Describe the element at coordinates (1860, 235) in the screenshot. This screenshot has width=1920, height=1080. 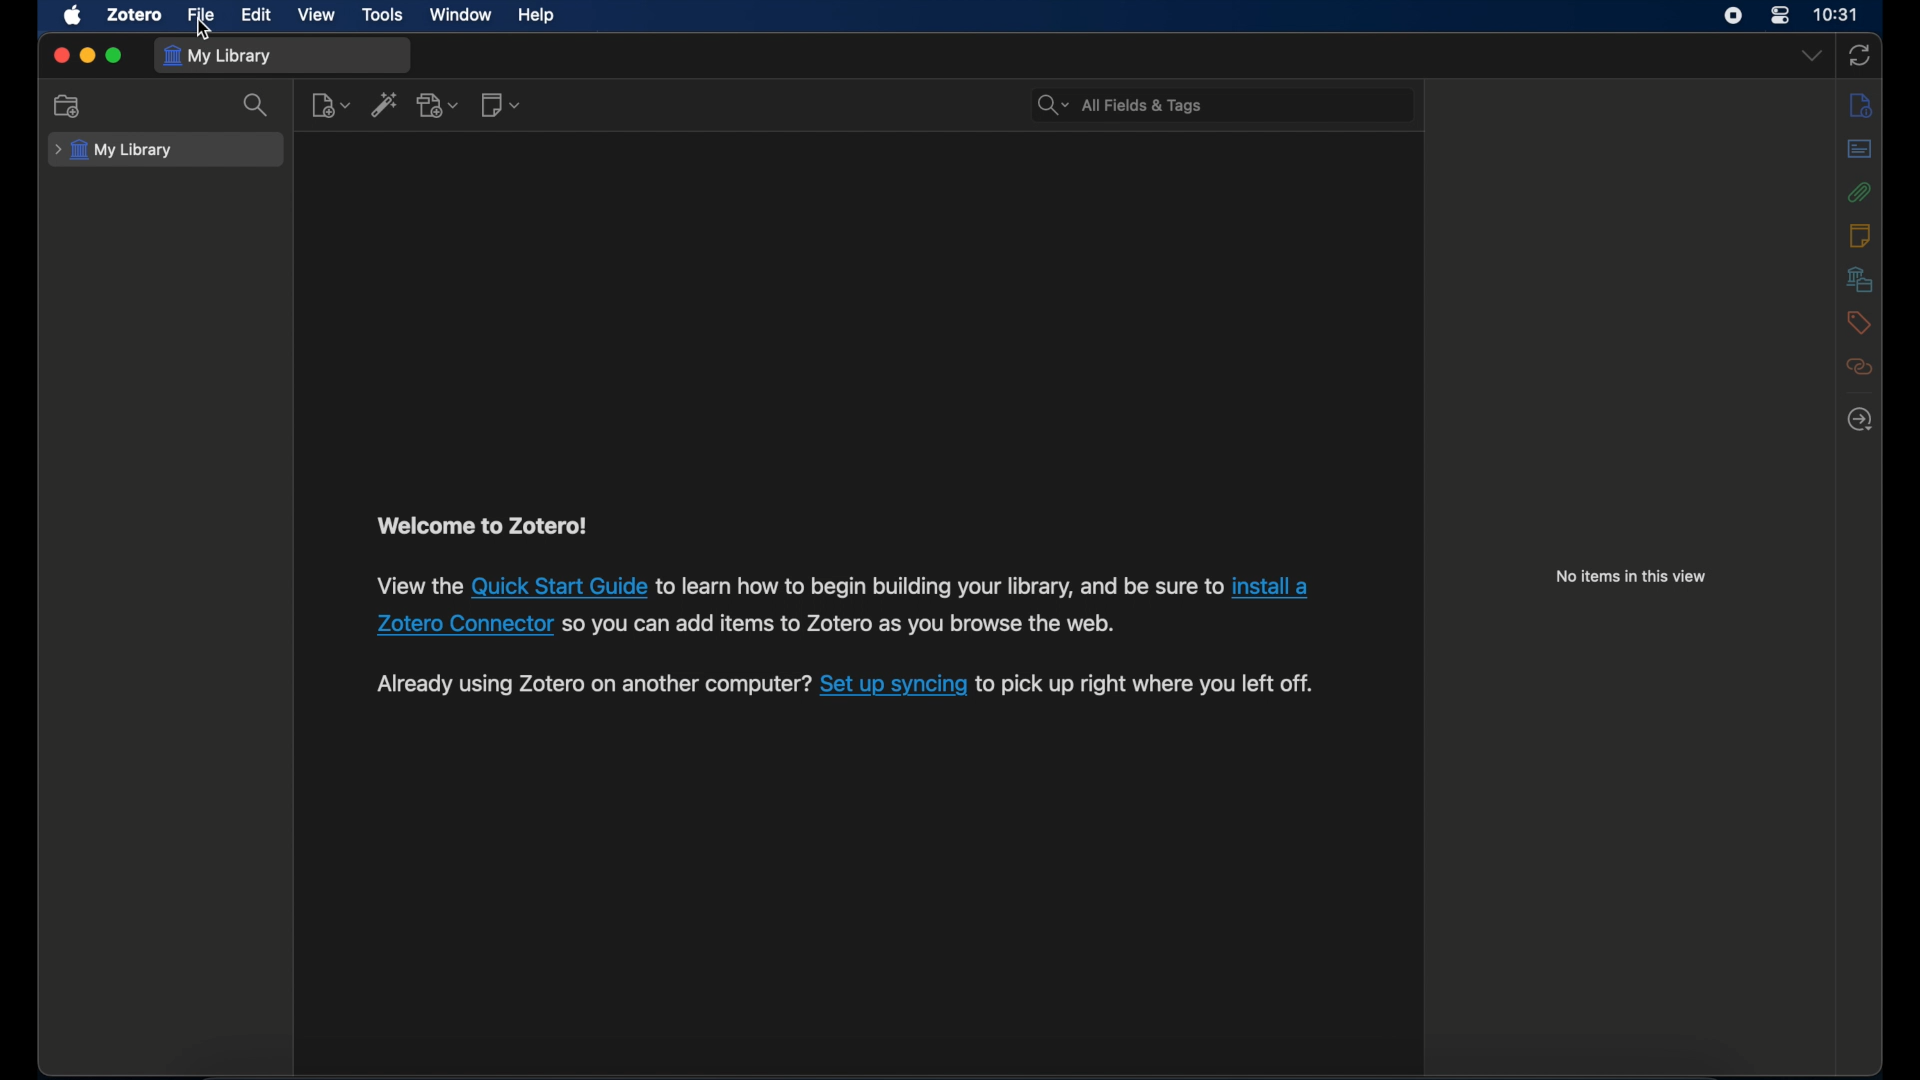
I see `notes` at that location.